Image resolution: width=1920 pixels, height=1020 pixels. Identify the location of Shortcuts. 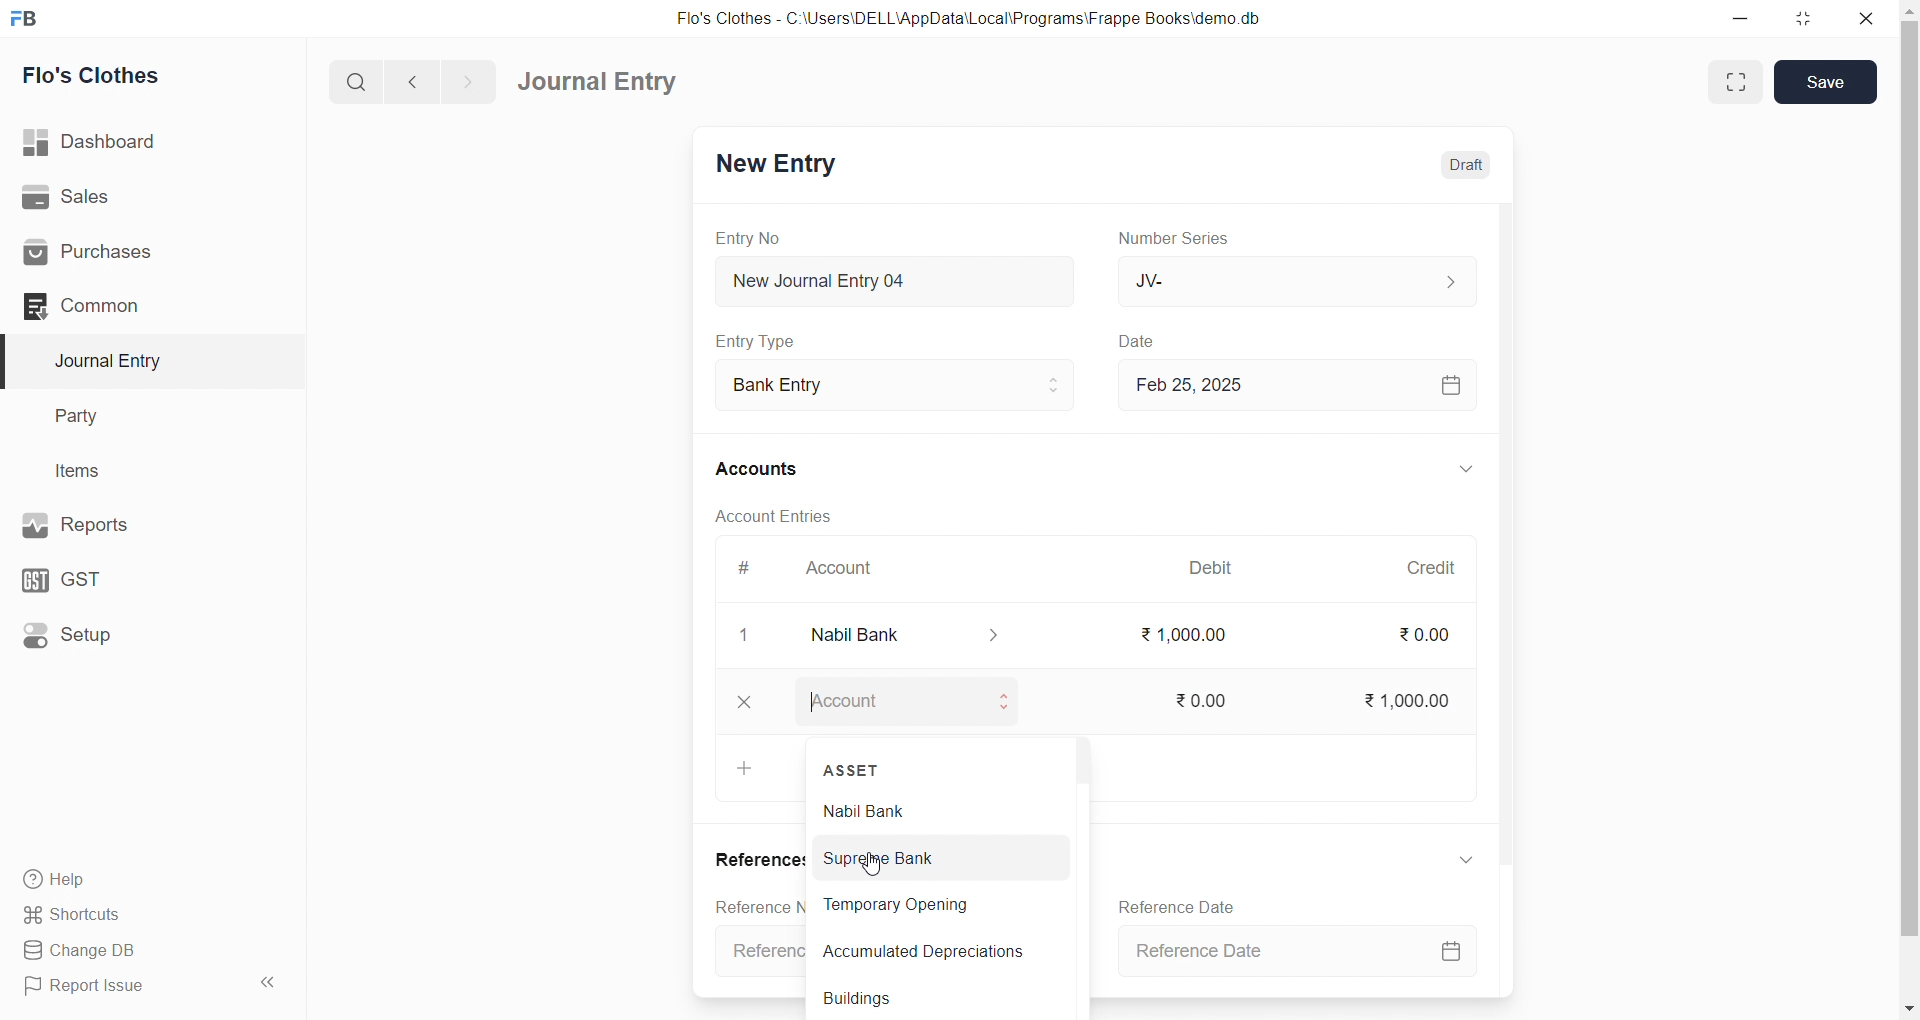
(146, 913).